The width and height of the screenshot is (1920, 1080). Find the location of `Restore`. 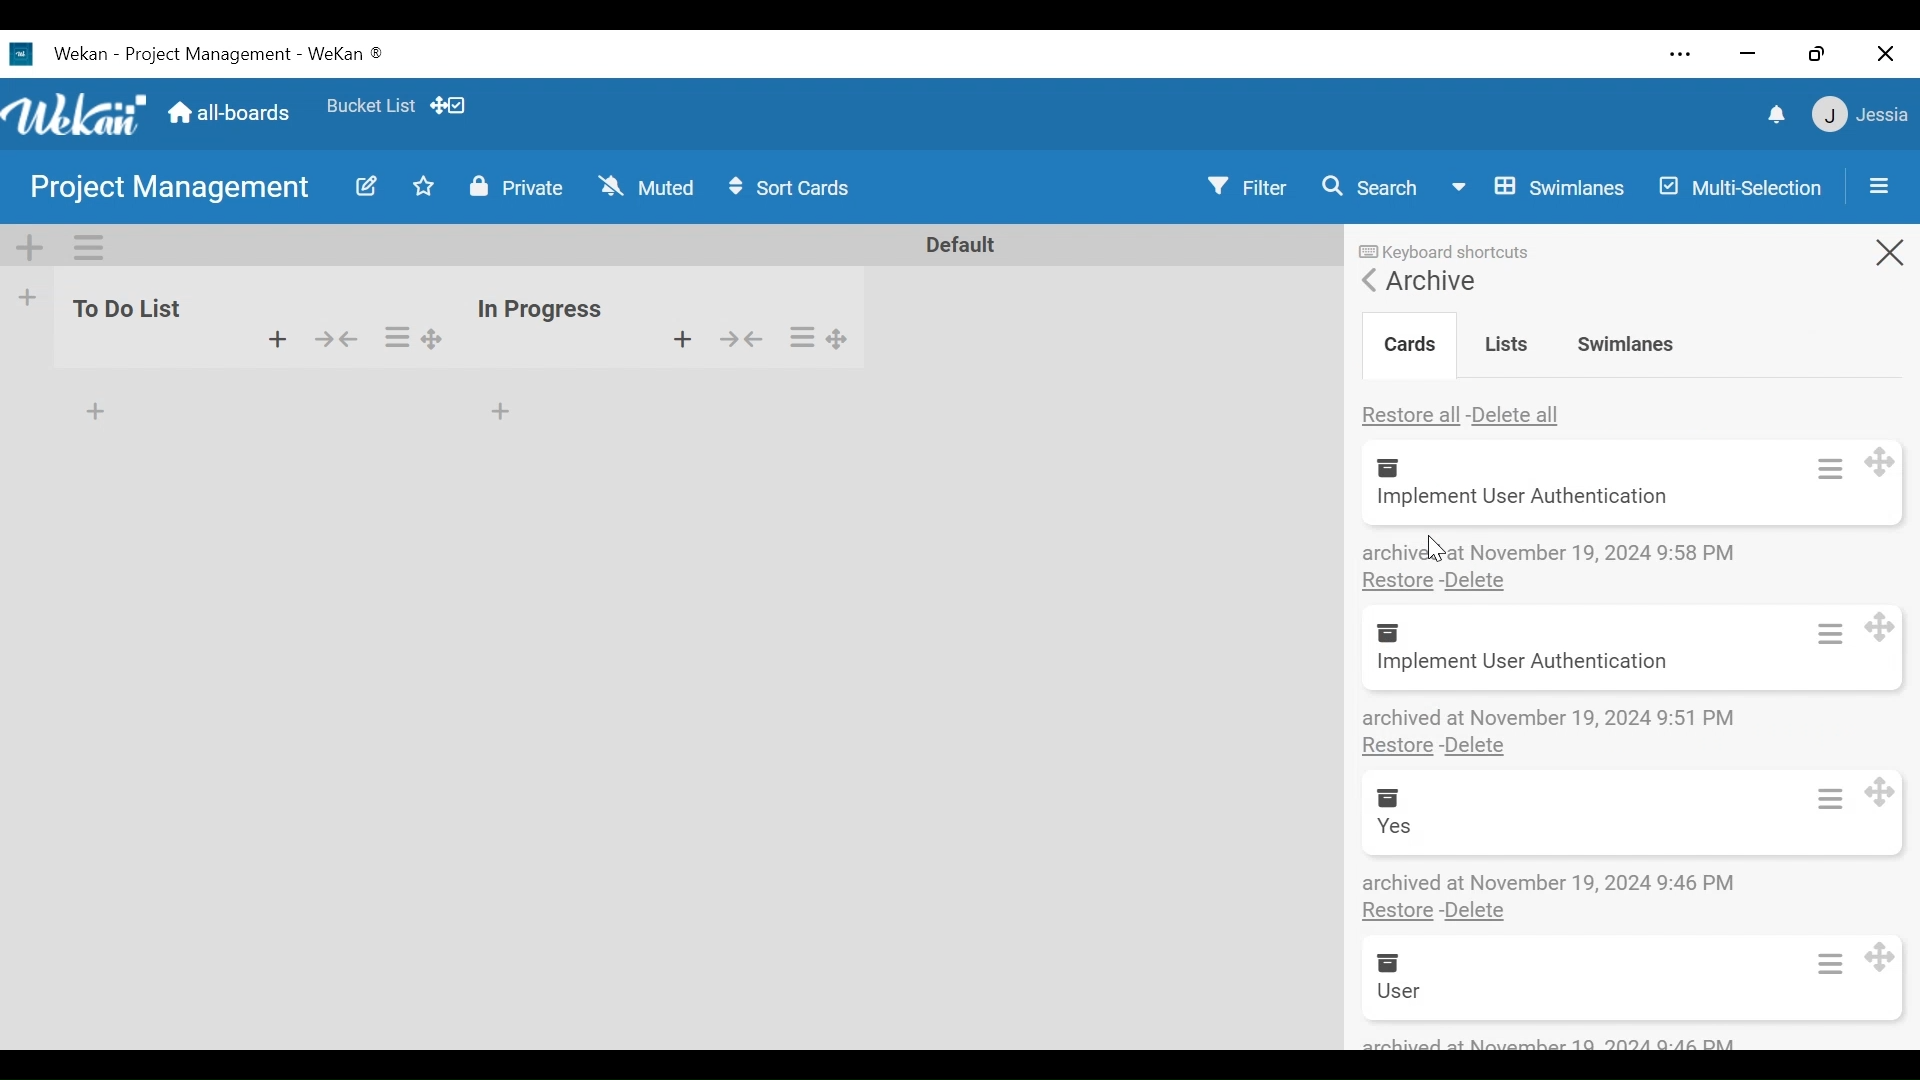

Restore is located at coordinates (1397, 911).